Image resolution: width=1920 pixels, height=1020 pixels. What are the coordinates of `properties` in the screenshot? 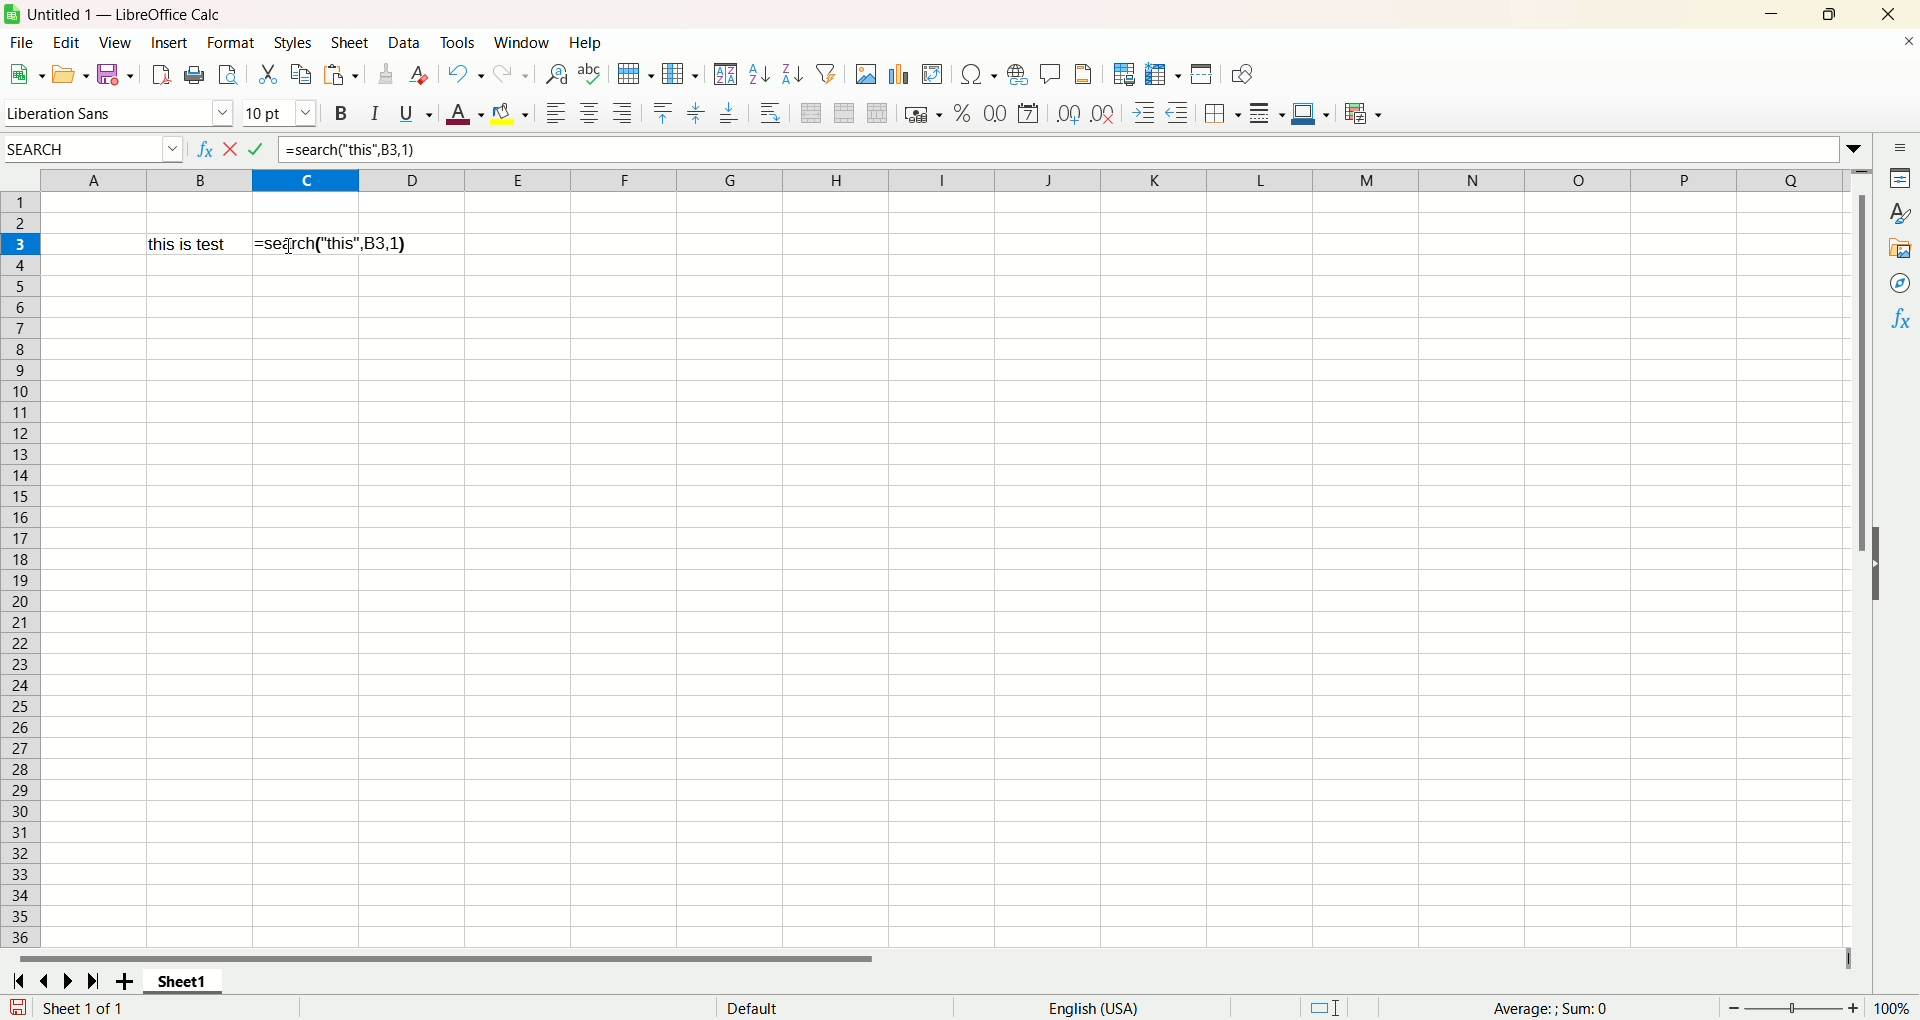 It's located at (1902, 178).